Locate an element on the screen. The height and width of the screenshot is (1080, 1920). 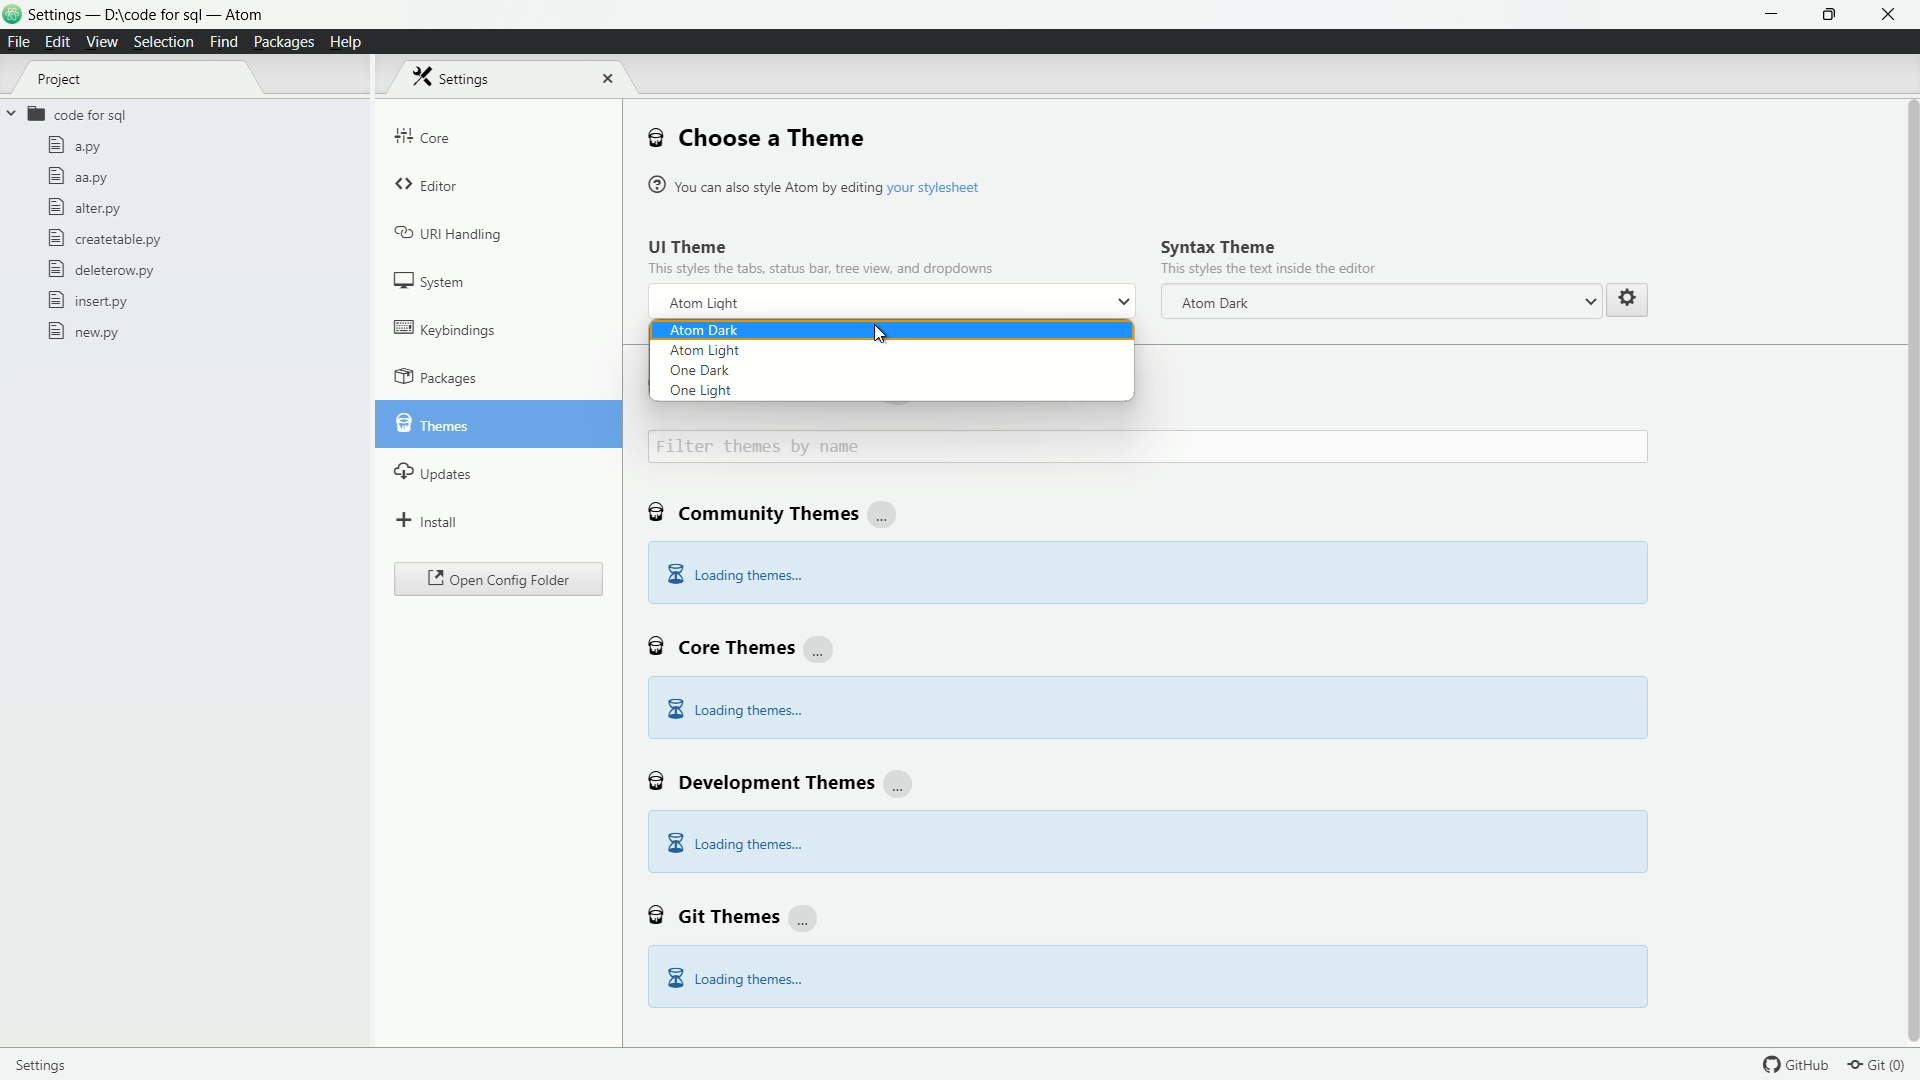
git is located at coordinates (1884, 1064).